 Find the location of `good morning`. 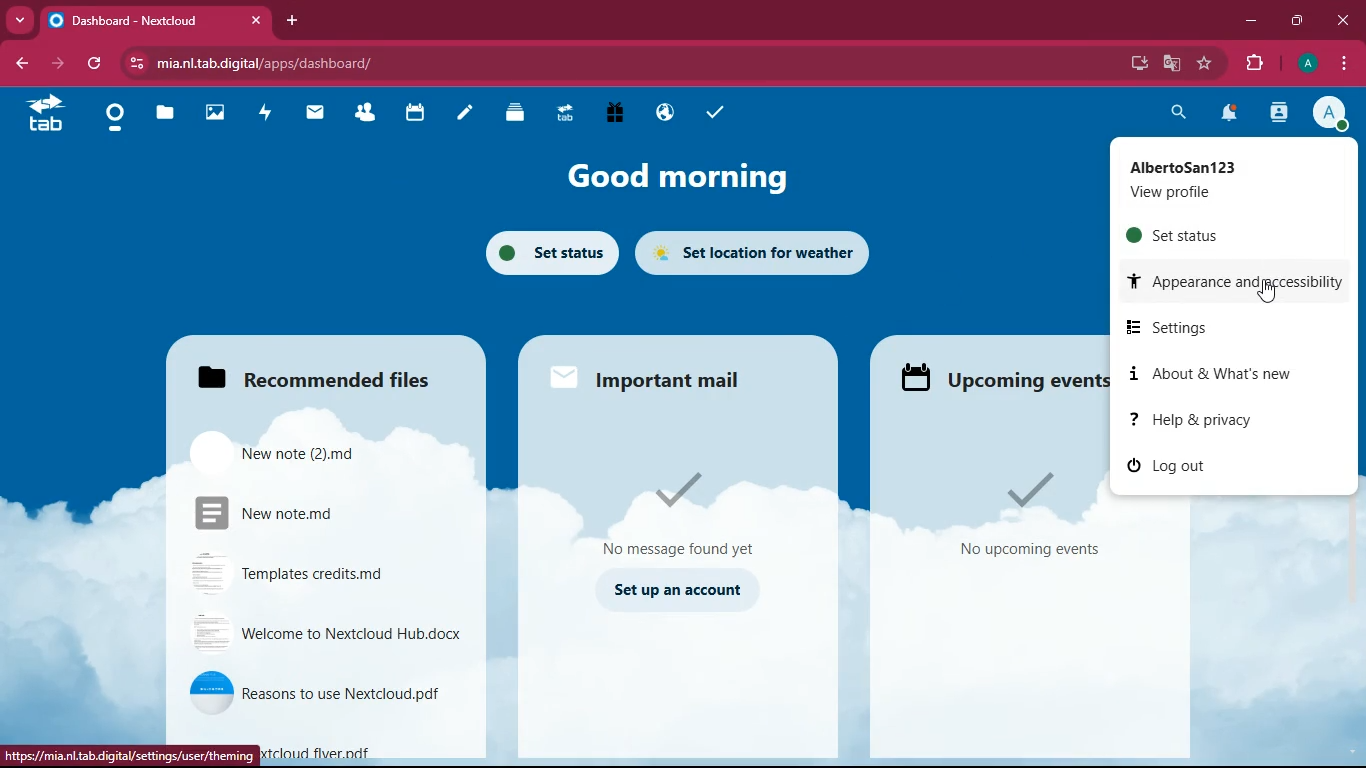

good morning is located at coordinates (673, 176).